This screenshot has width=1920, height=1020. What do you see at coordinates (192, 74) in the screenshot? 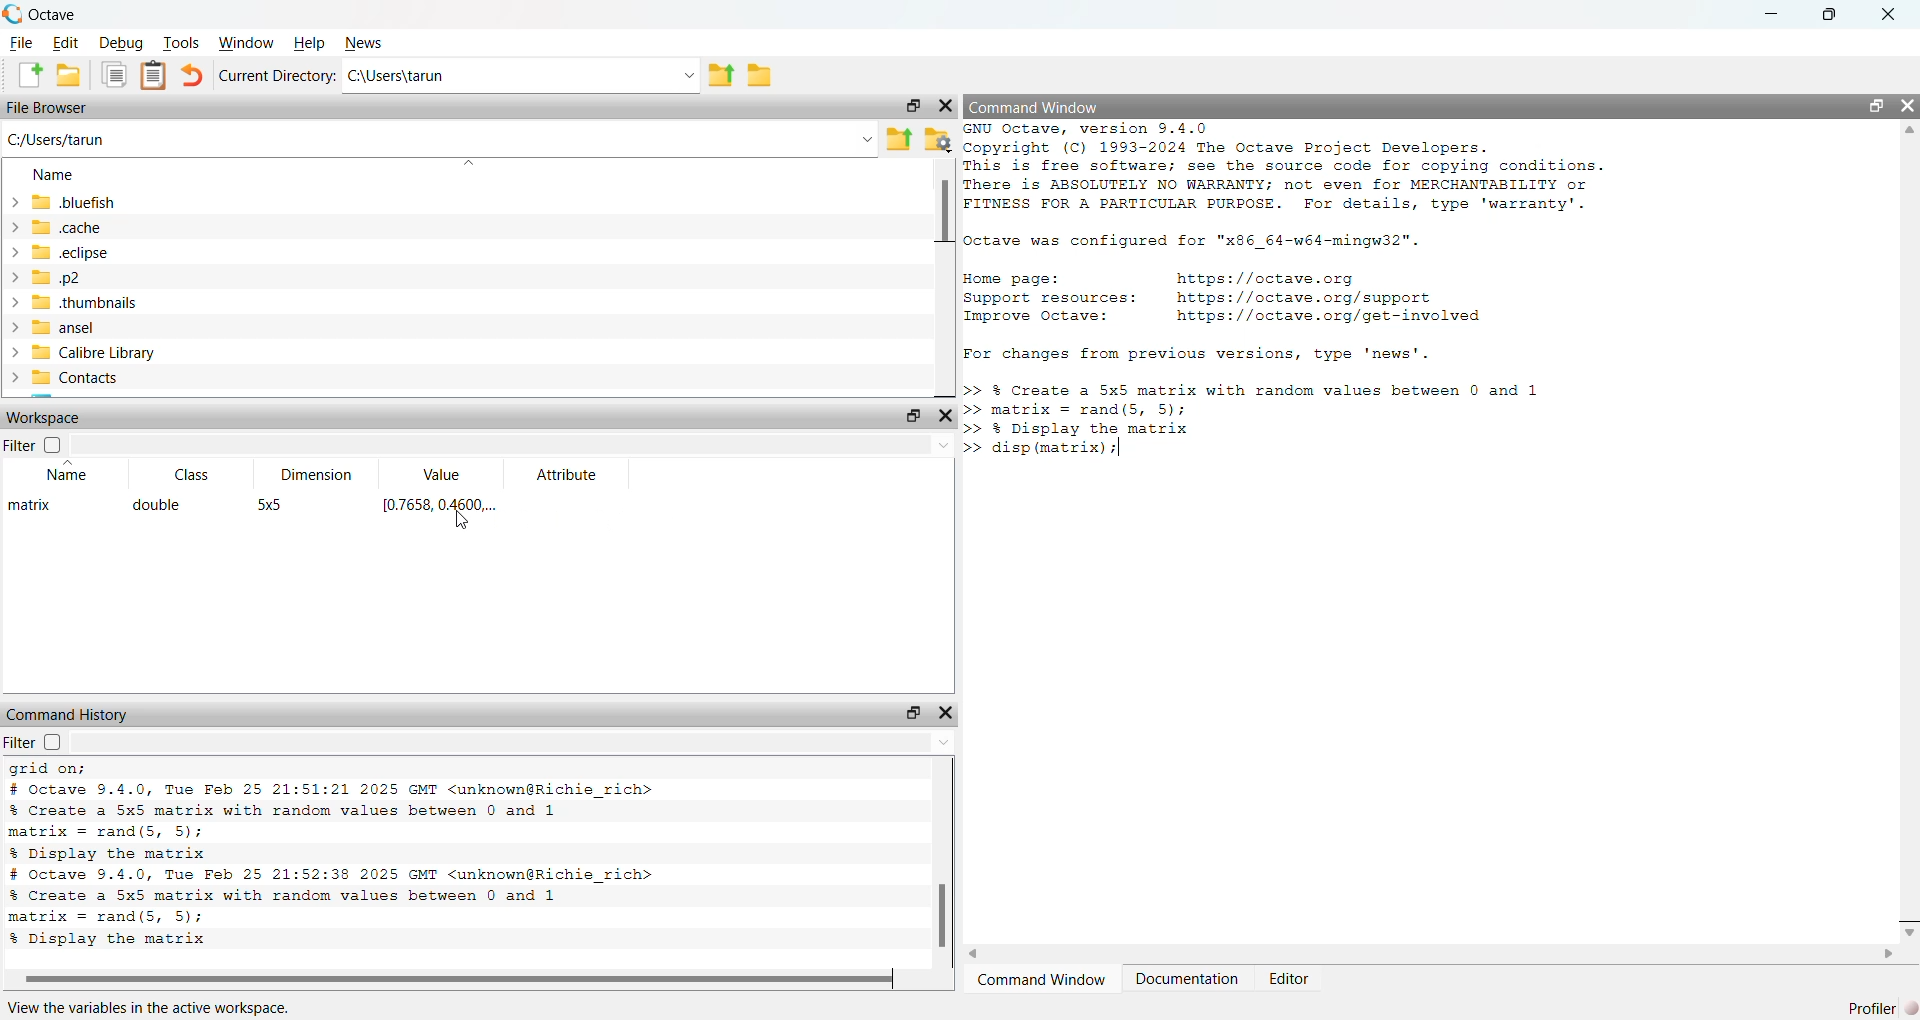
I see `undo` at bounding box center [192, 74].